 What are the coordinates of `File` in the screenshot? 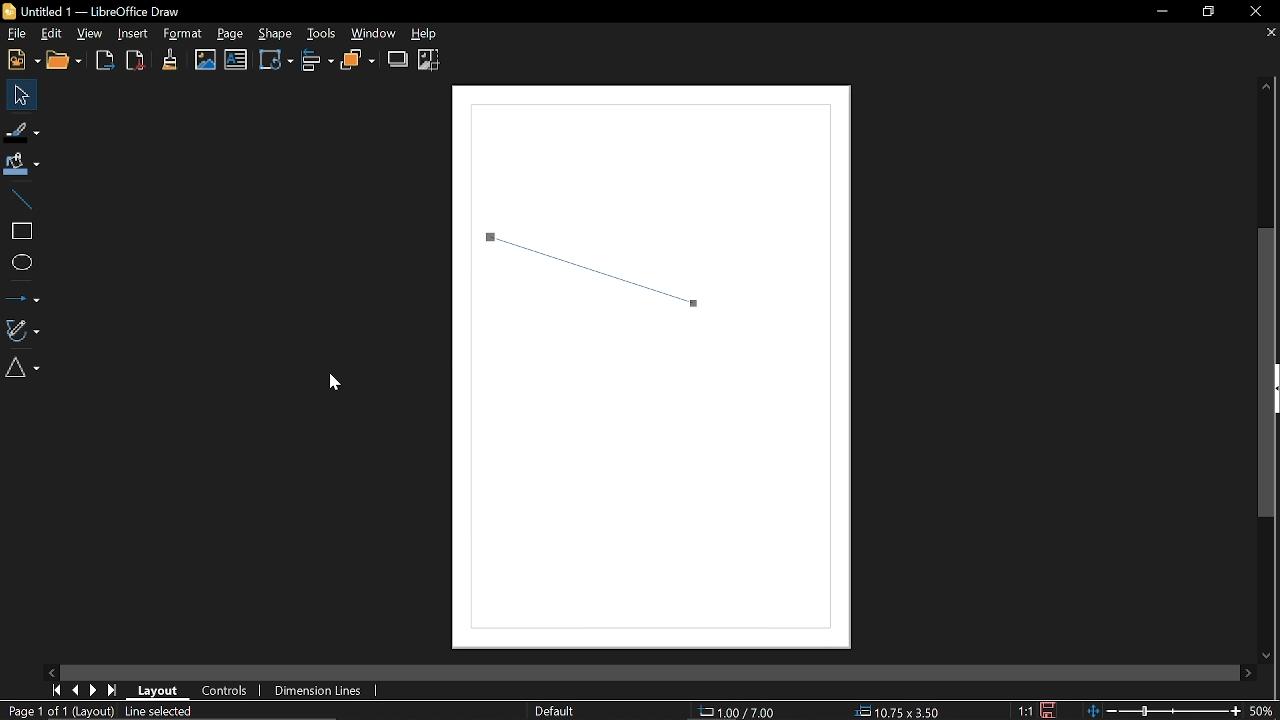 It's located at (16, 33).